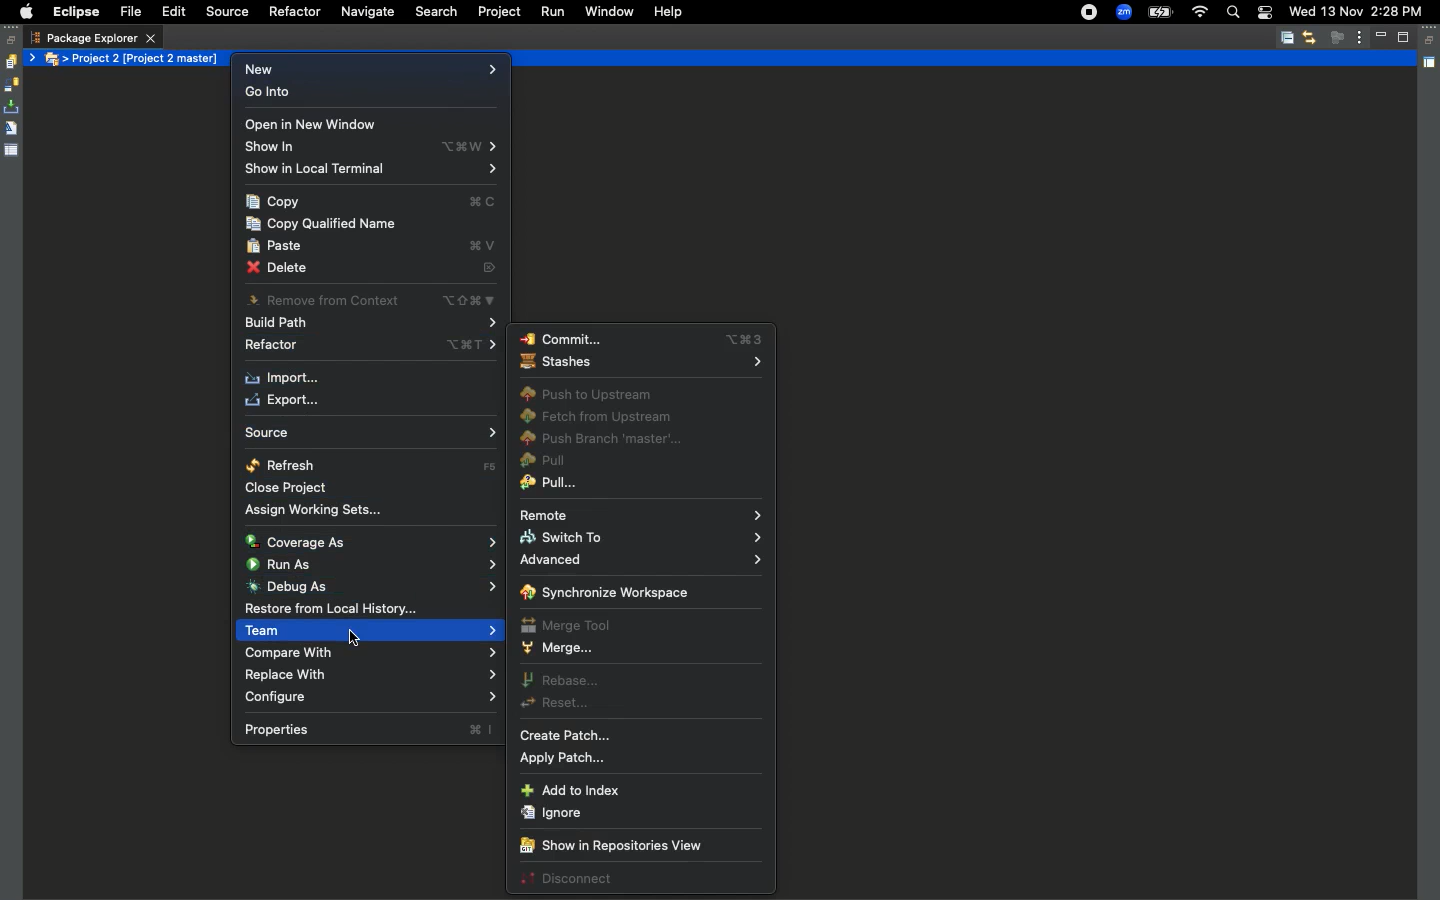 Image resolution: width=1440 pixels, height=900 pixels. Describe the element at coordinates (366, 13) in the screenshot. I see `Navigate` at that location.